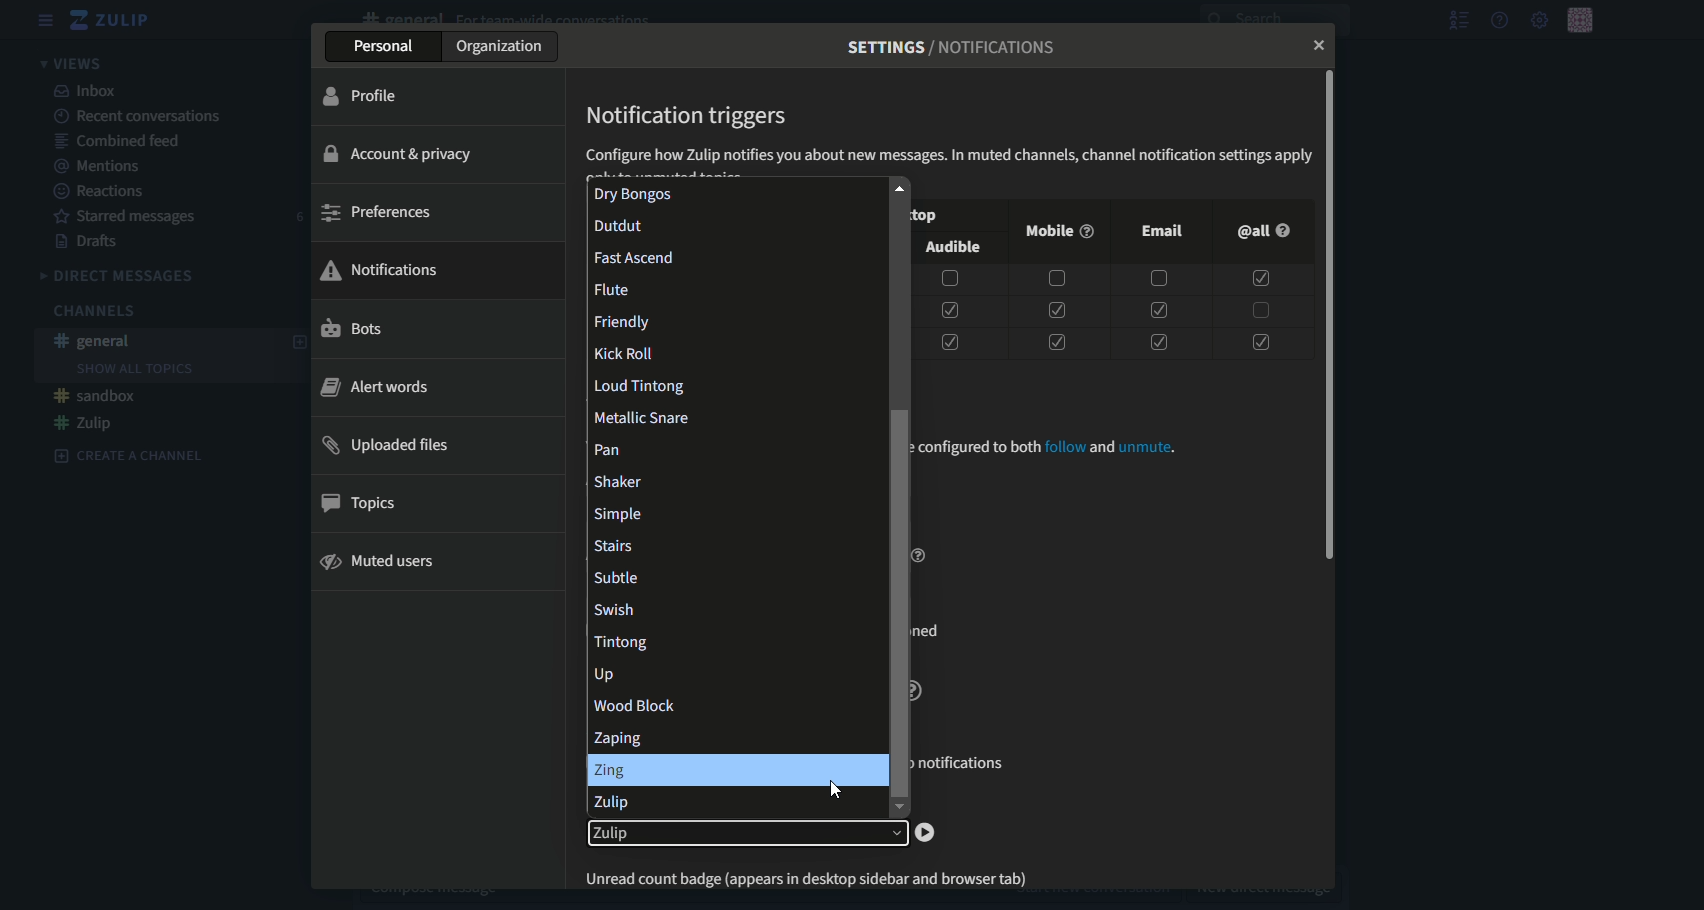  What do you see at coordinates (1163, 230) in the screenshot?
I see `email` at bounding box center [1163, 230].